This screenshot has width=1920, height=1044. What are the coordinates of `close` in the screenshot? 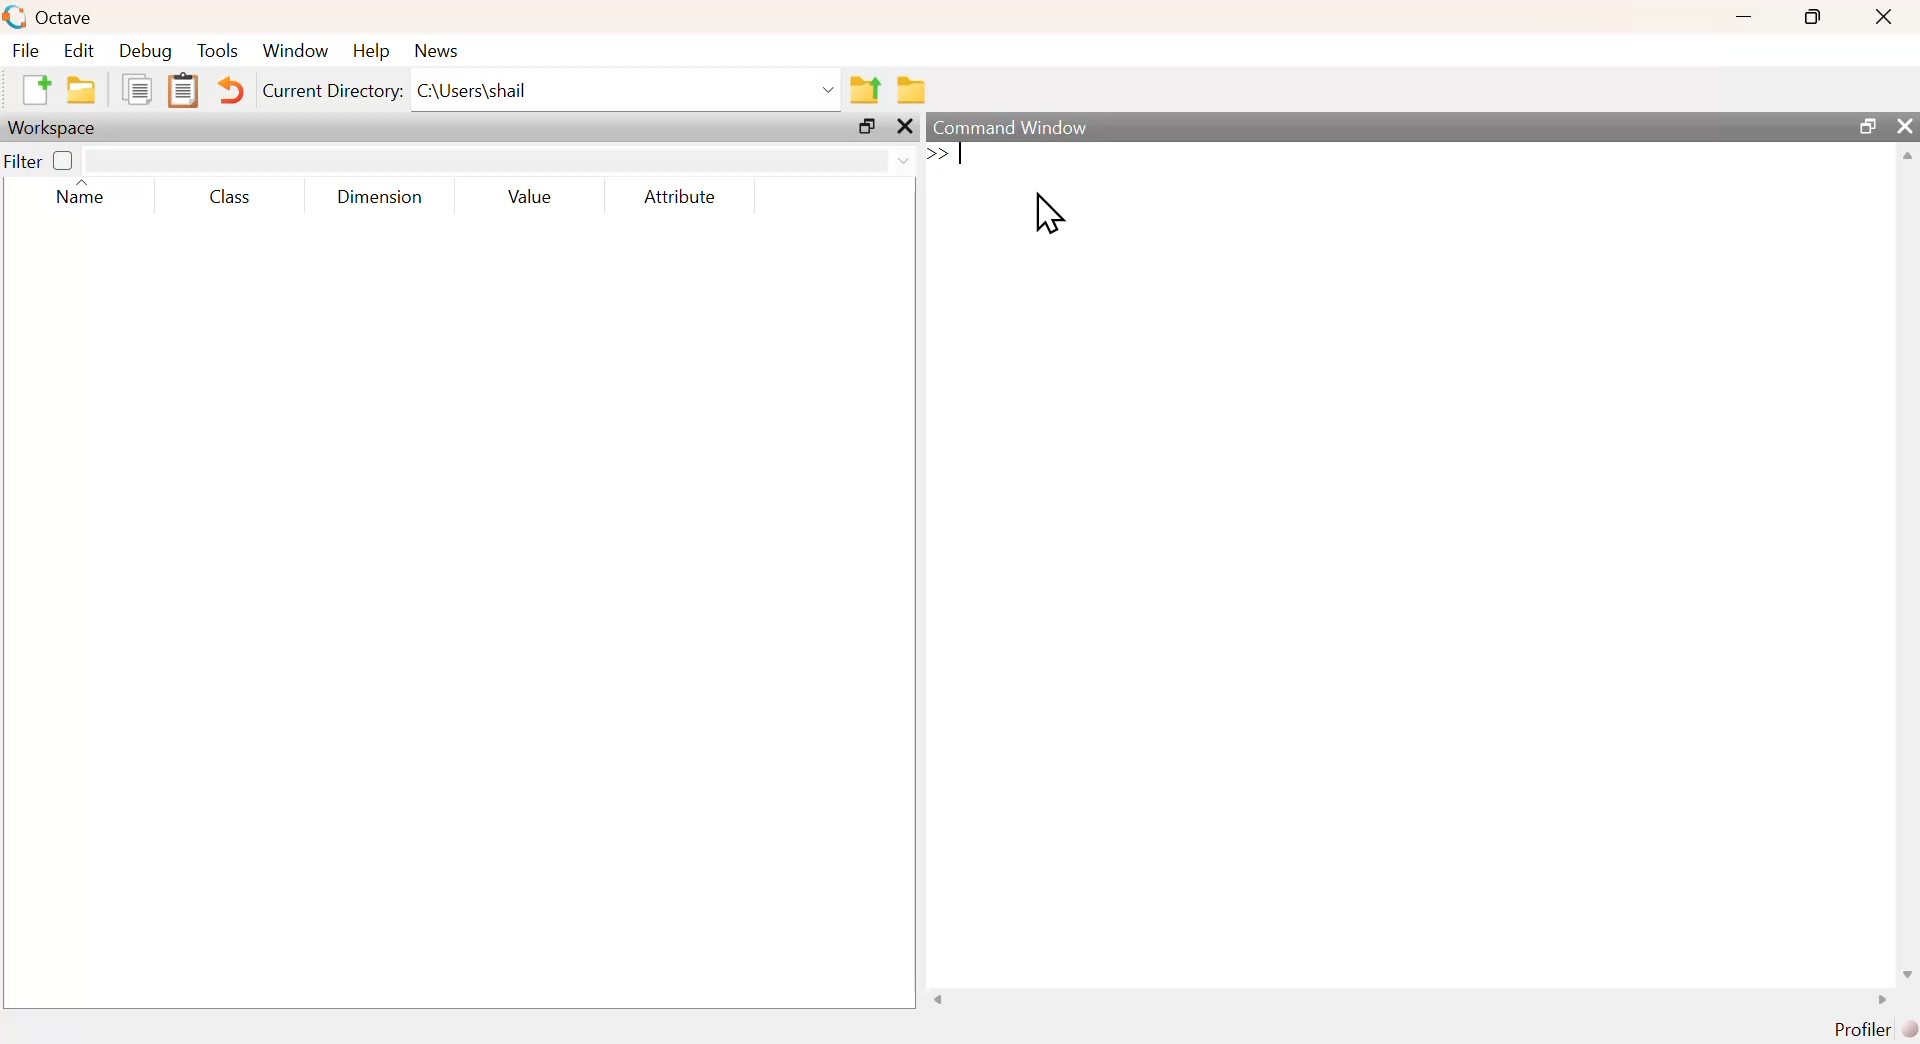 It's located at (905, 128).